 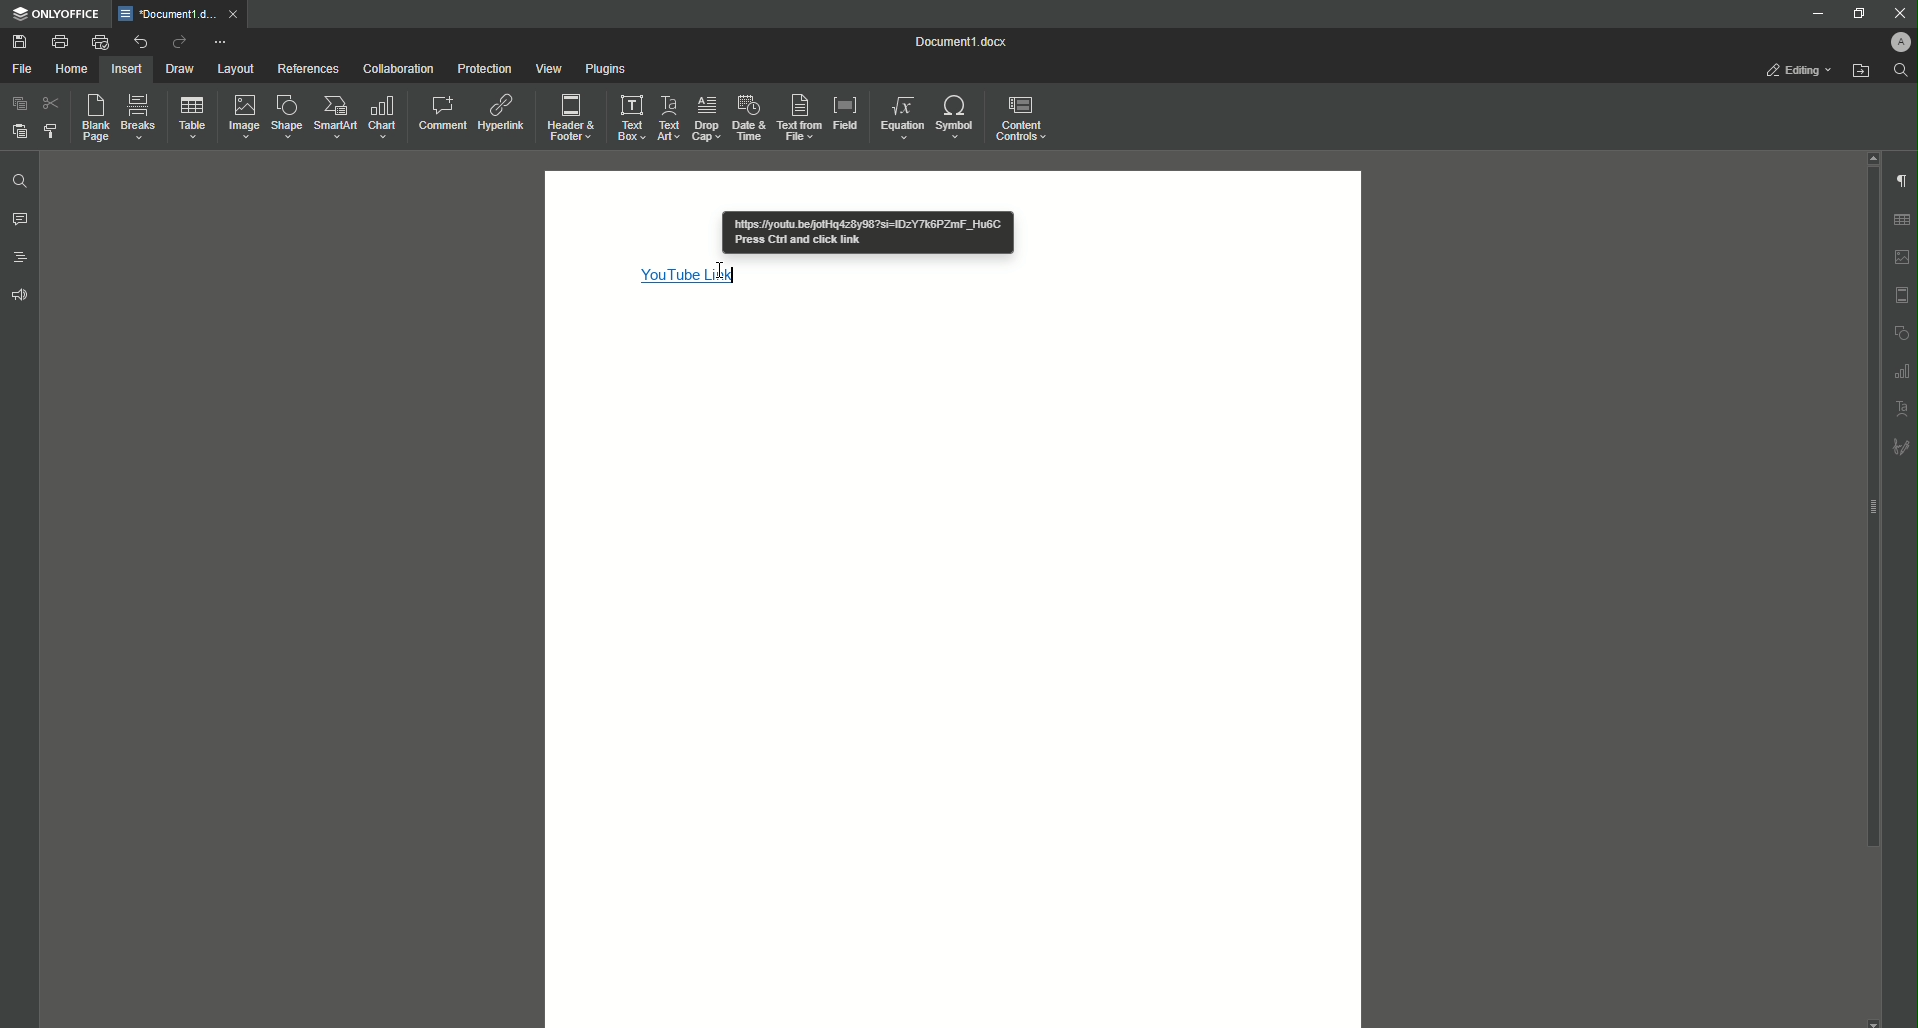 I want to click on Comments, so click(x=20, y=219).